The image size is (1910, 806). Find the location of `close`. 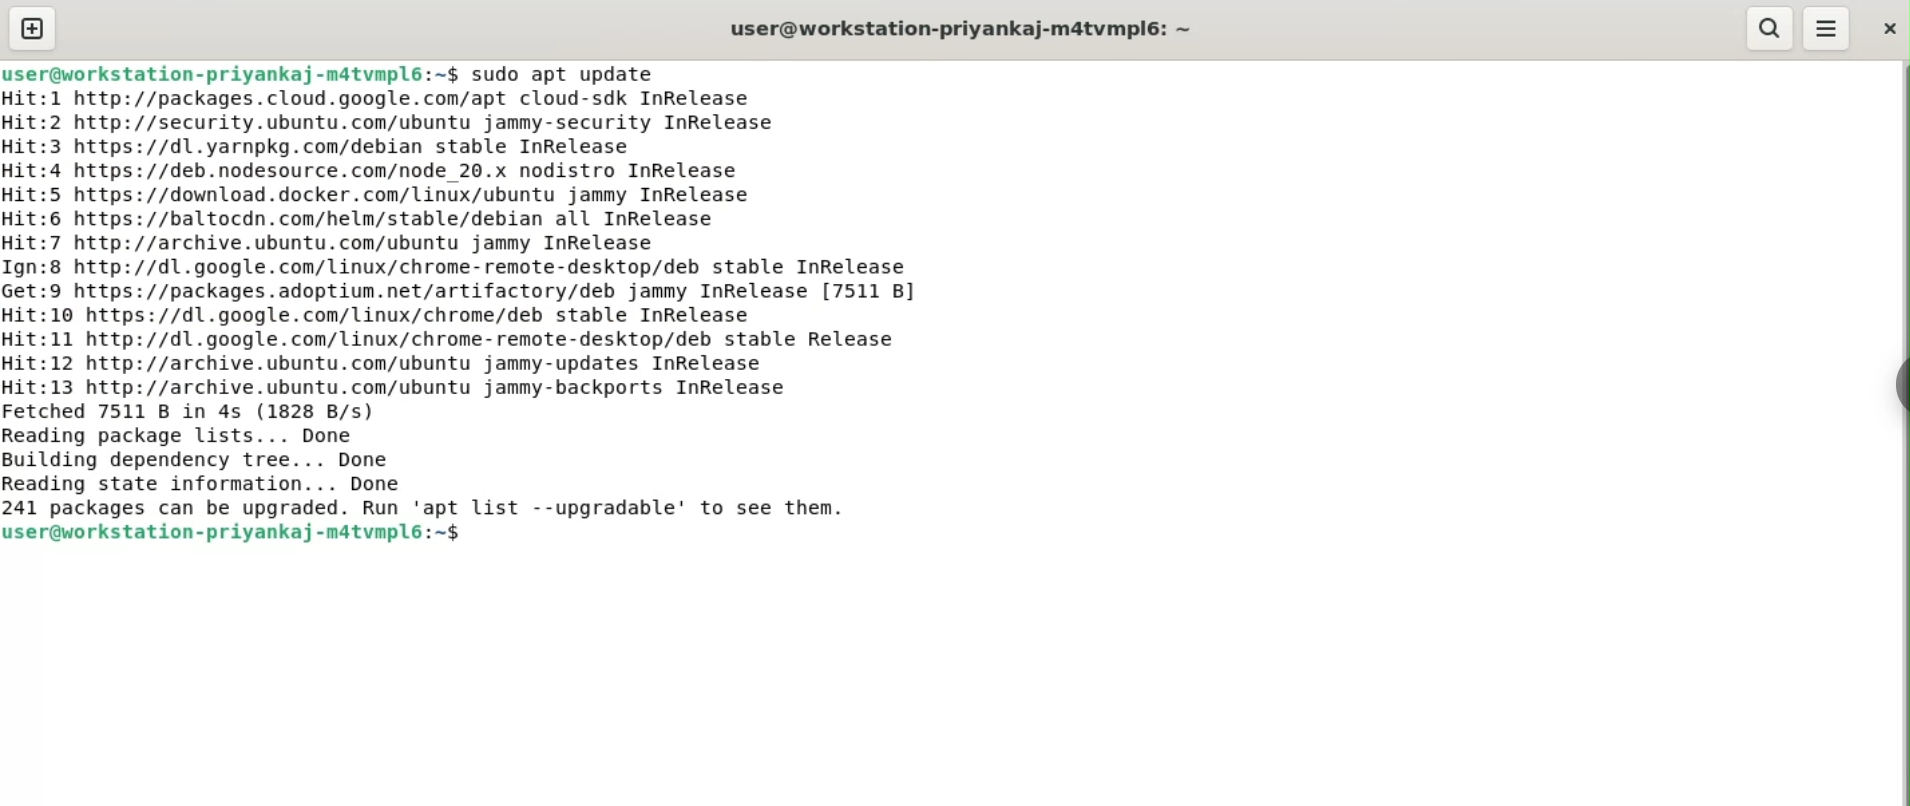

close is located at coordinates (1888, 27).